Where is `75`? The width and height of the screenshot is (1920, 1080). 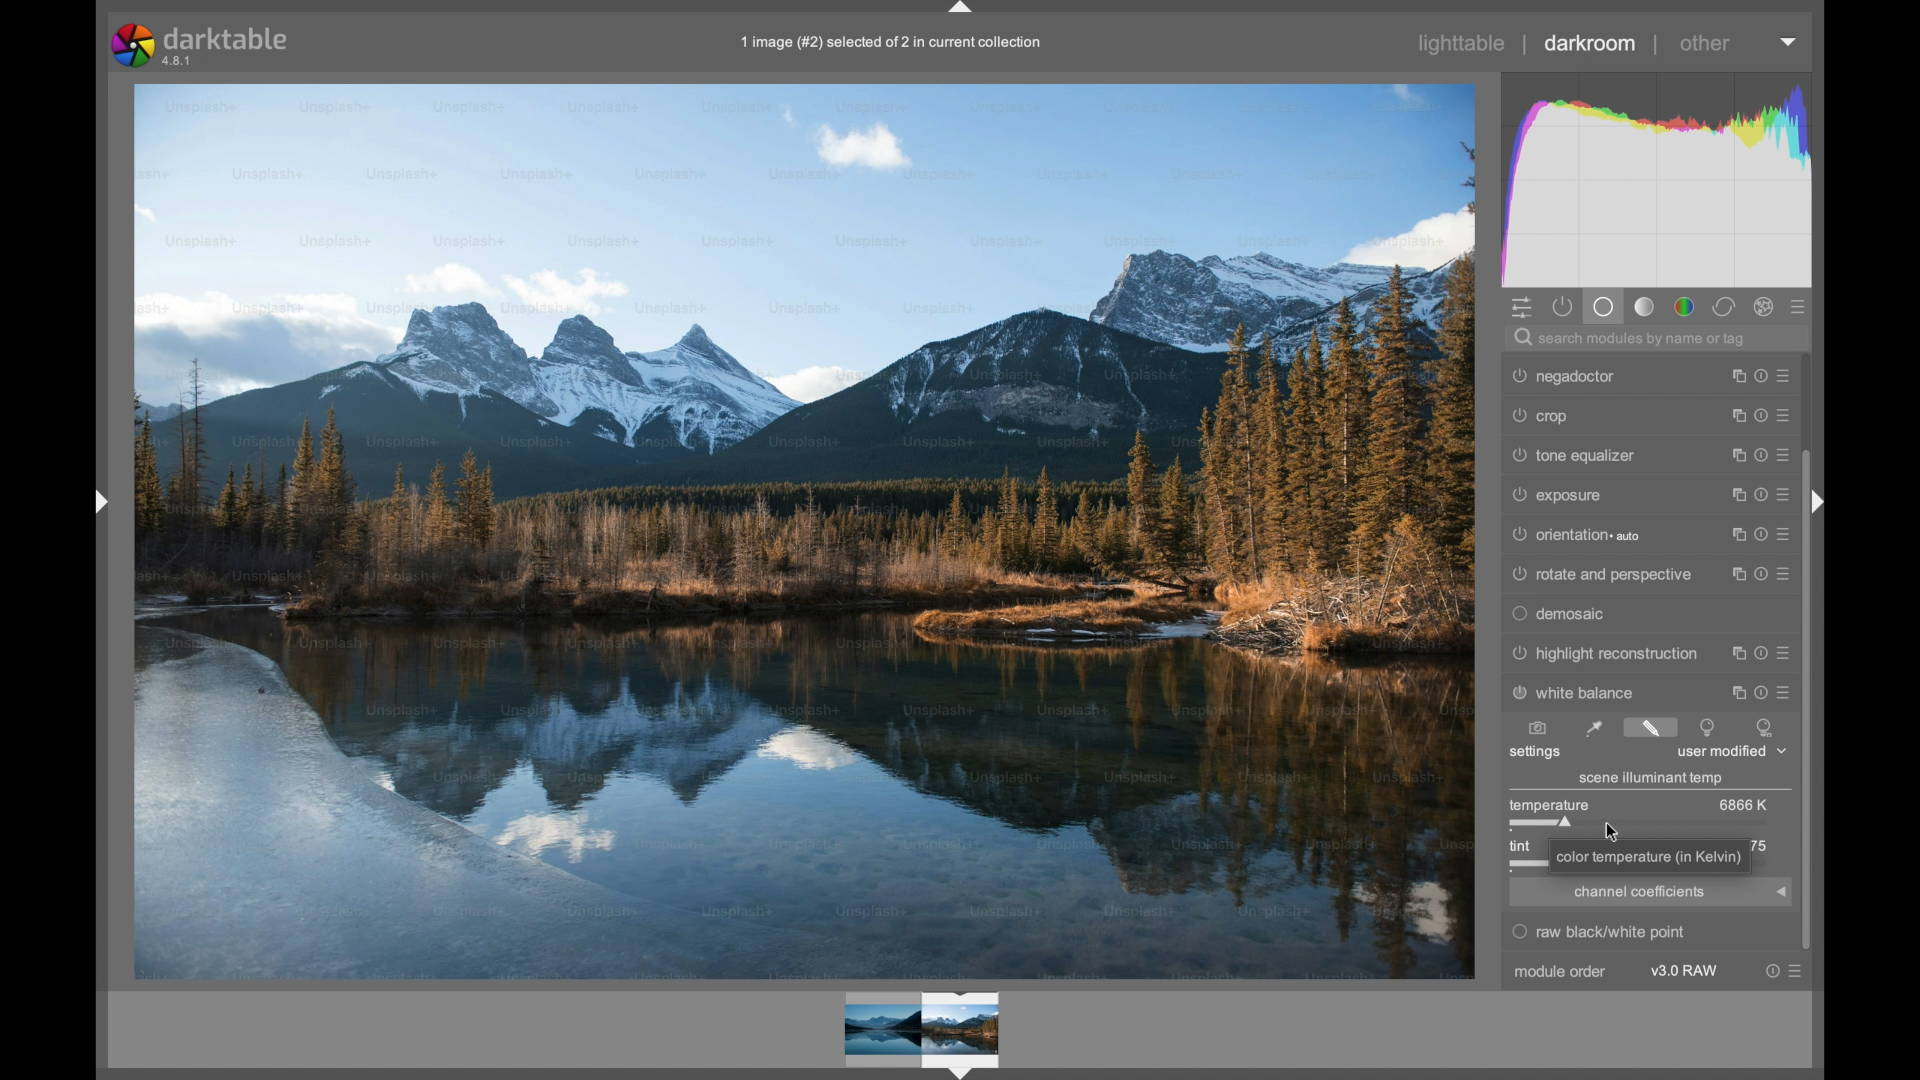
75 is located at coordinates (1762, 844).